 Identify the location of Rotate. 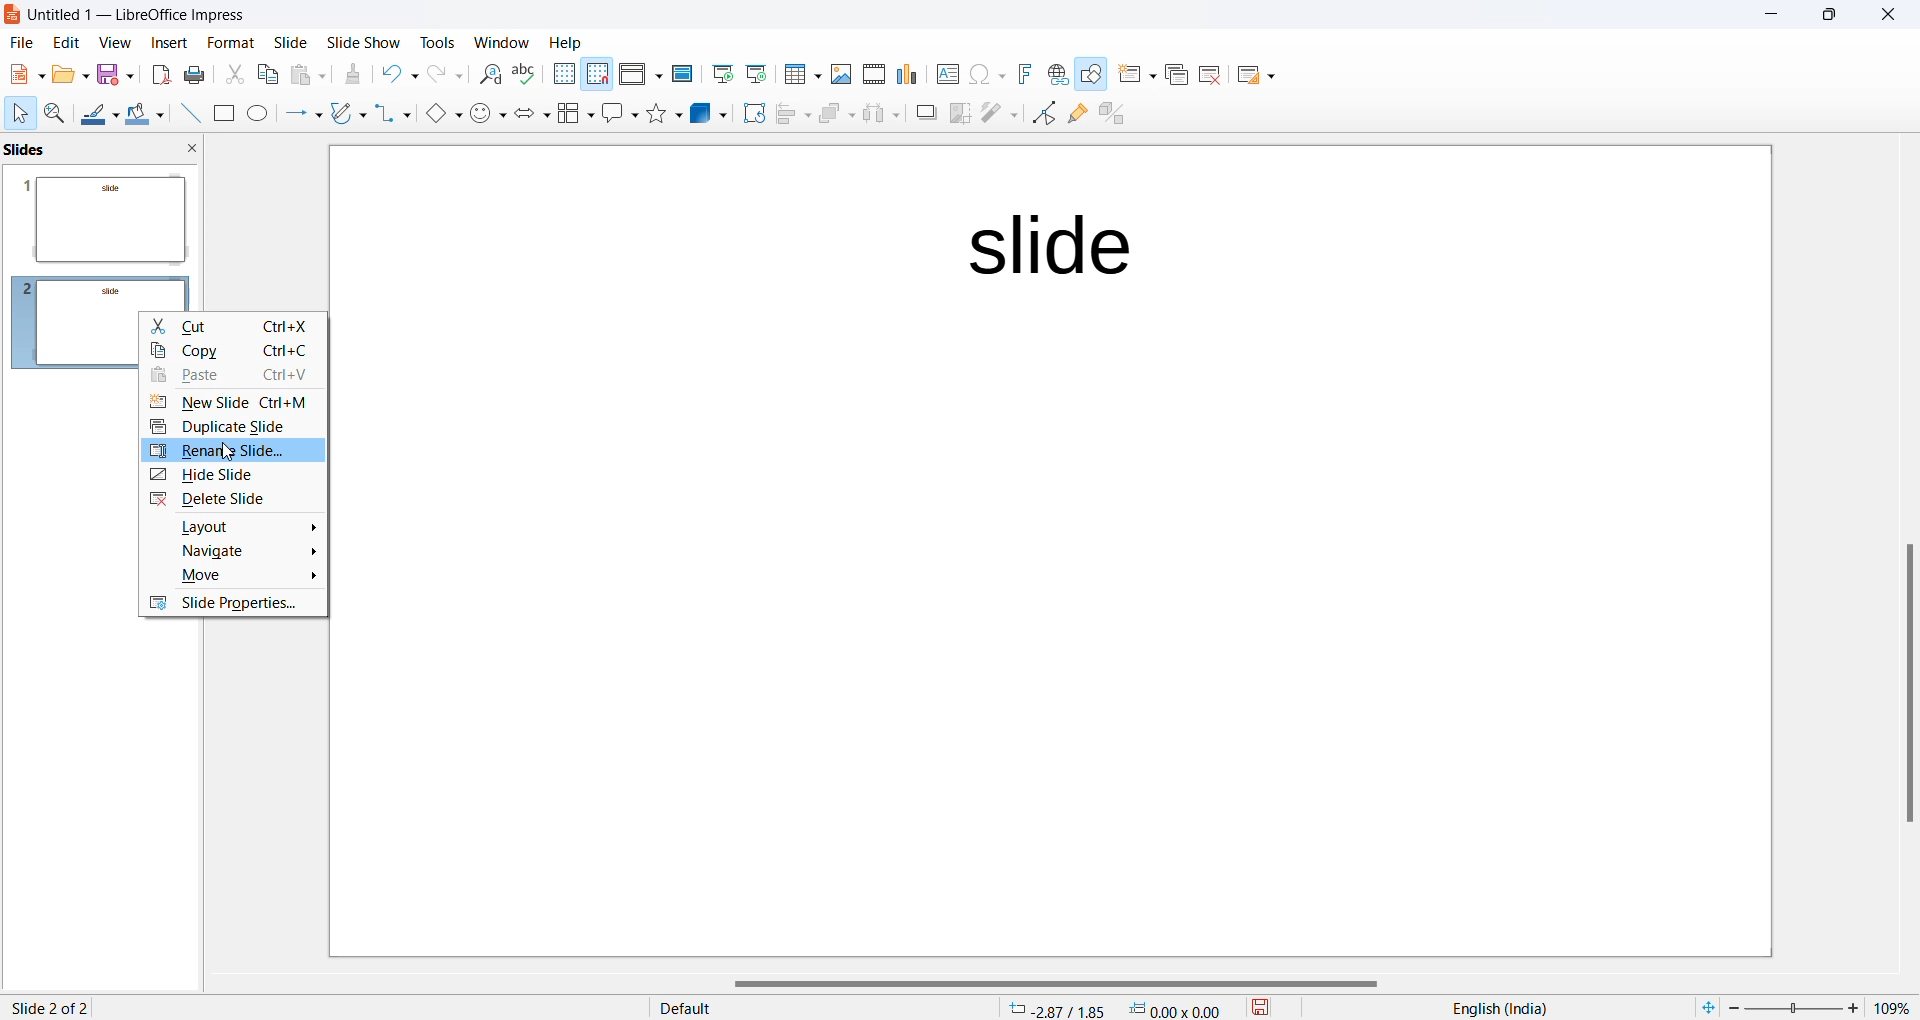
(749, 115).